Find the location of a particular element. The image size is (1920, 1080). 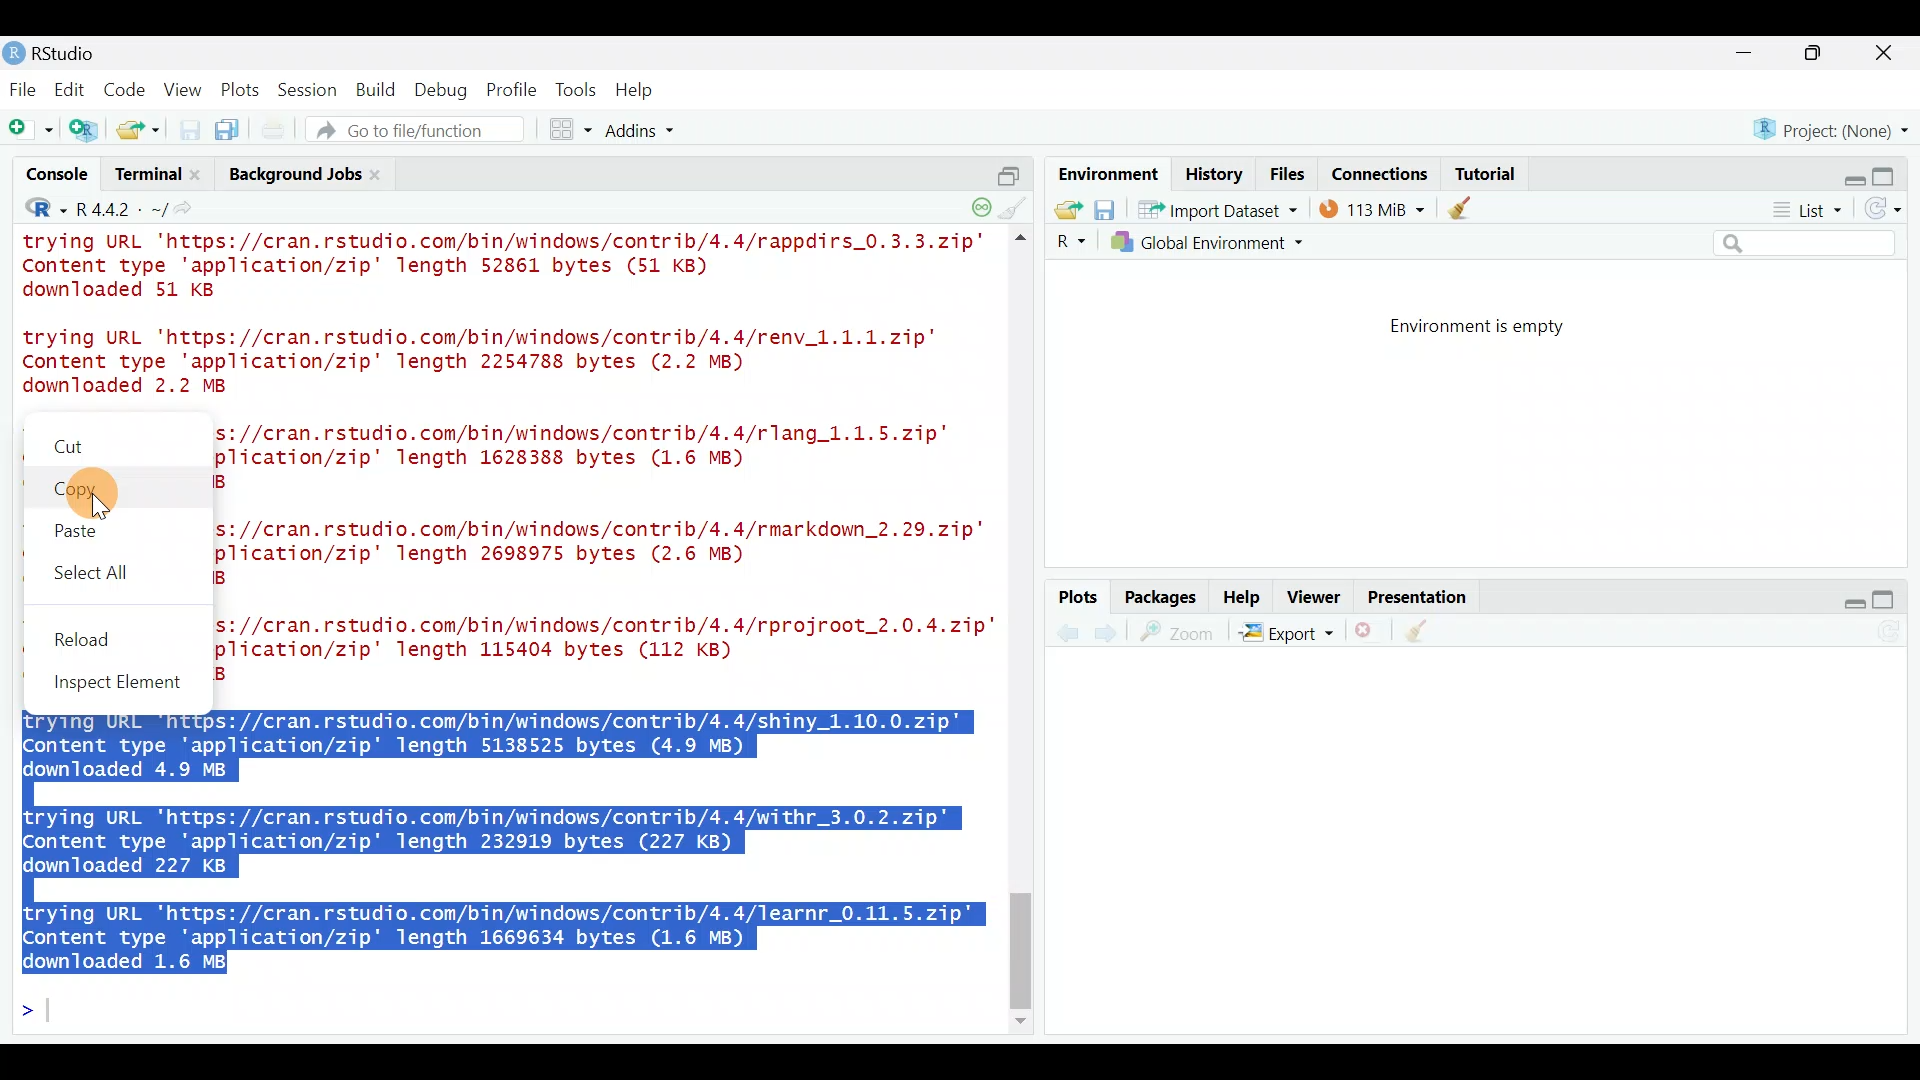

Cursor is located at coordinates (108, 489).